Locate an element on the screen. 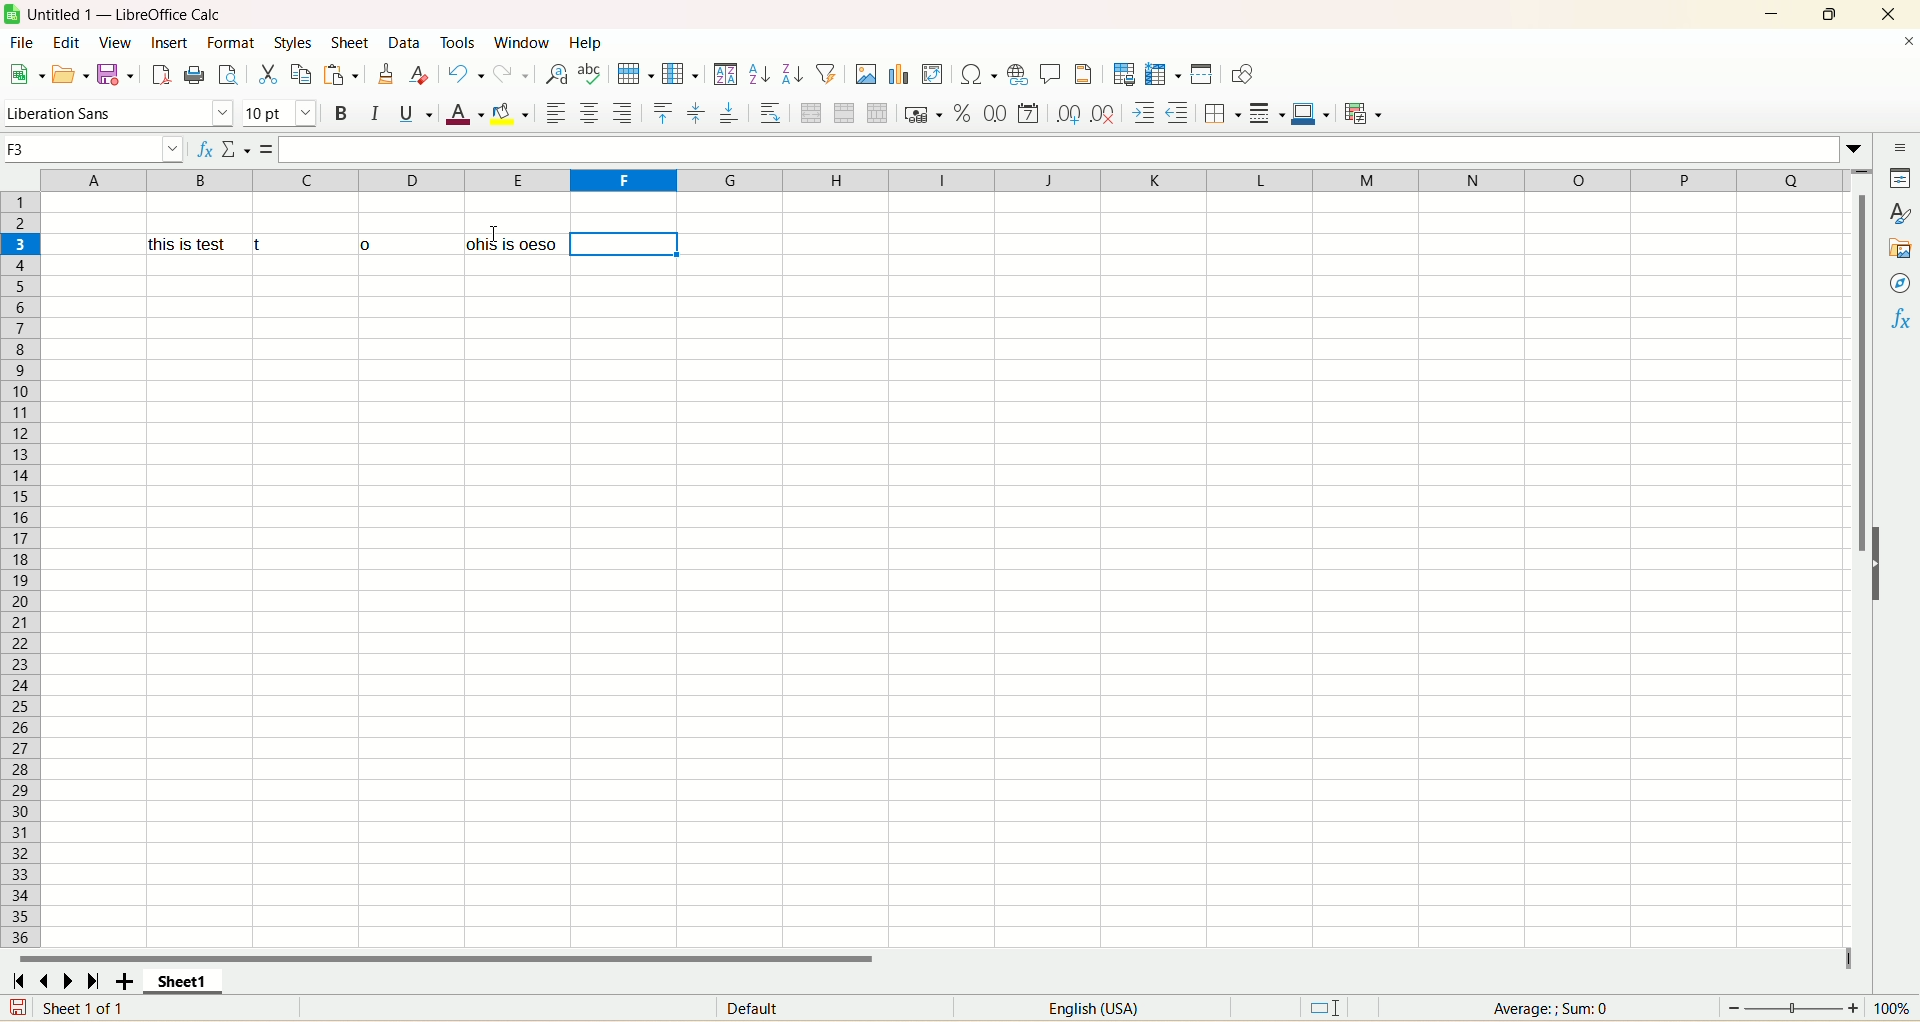  freeze row and column is located at coordinates (1162, 76).